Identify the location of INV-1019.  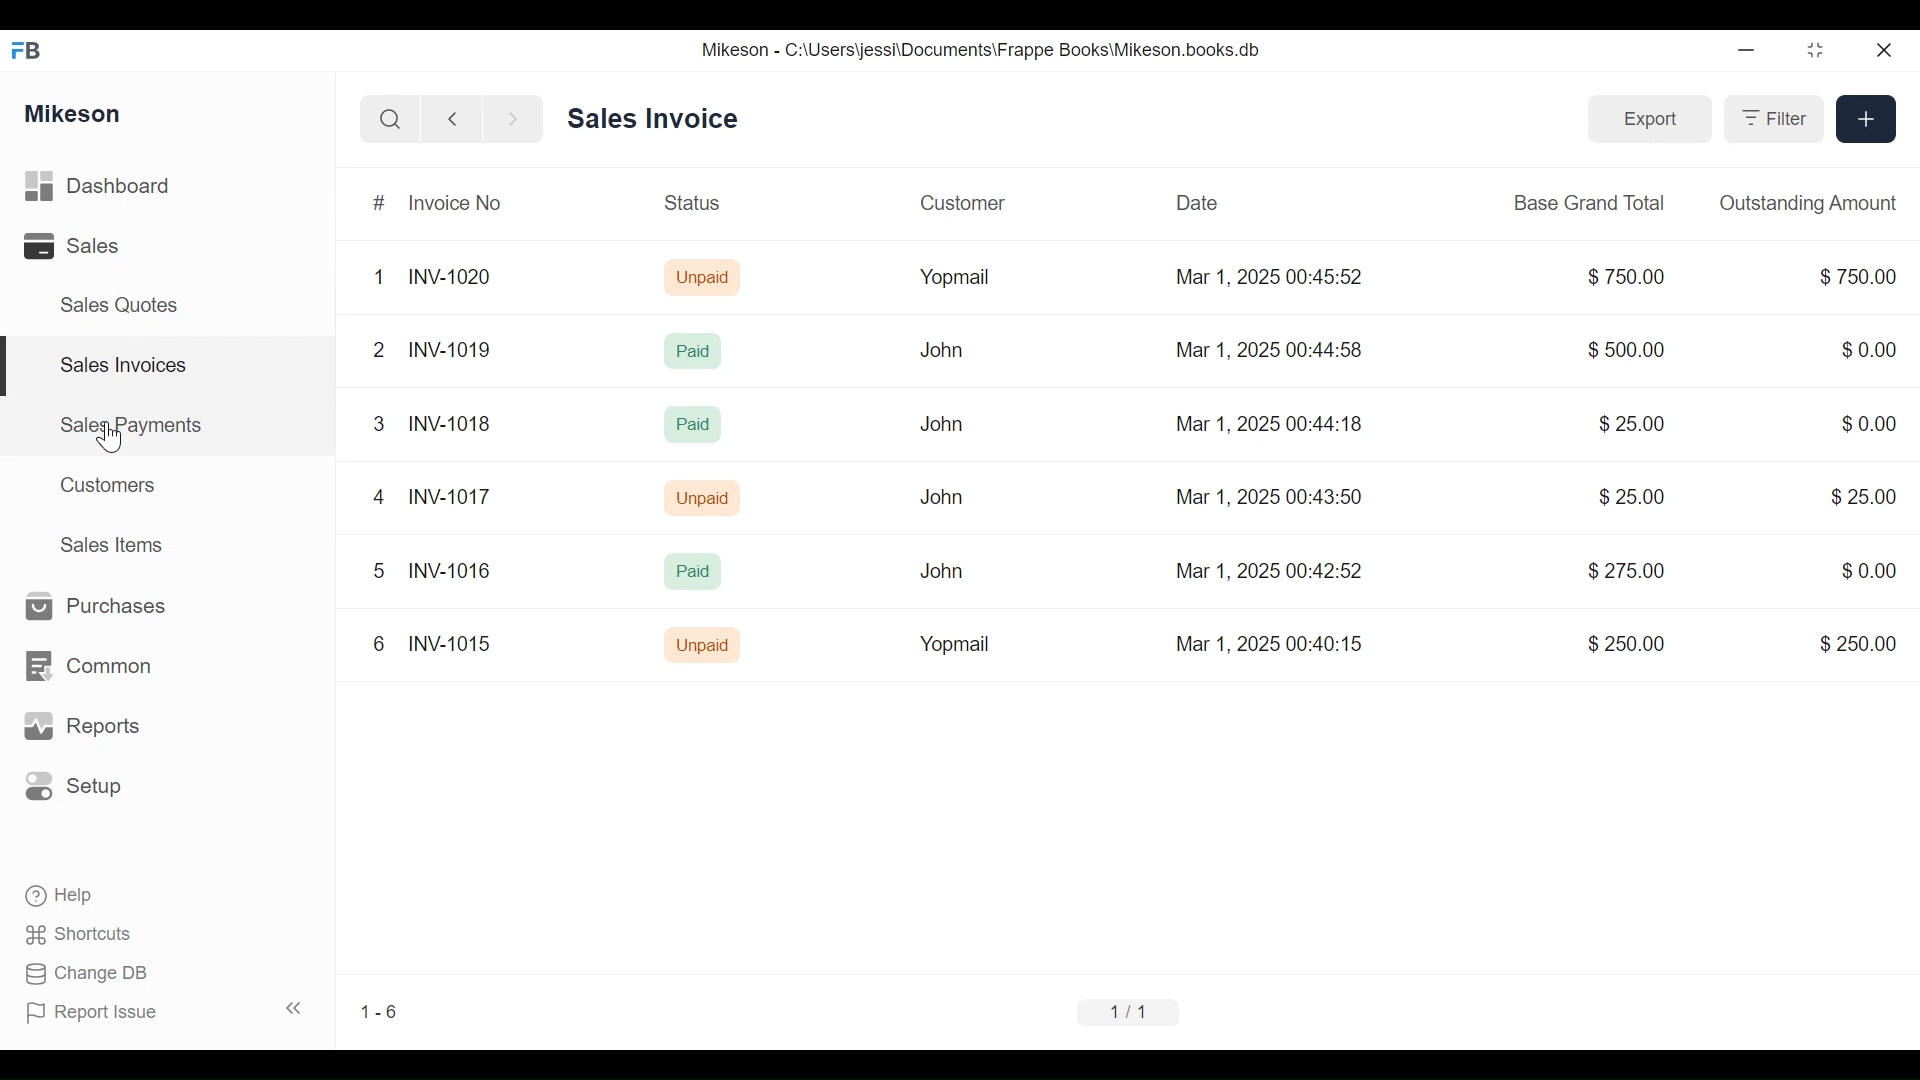
(449, 348).